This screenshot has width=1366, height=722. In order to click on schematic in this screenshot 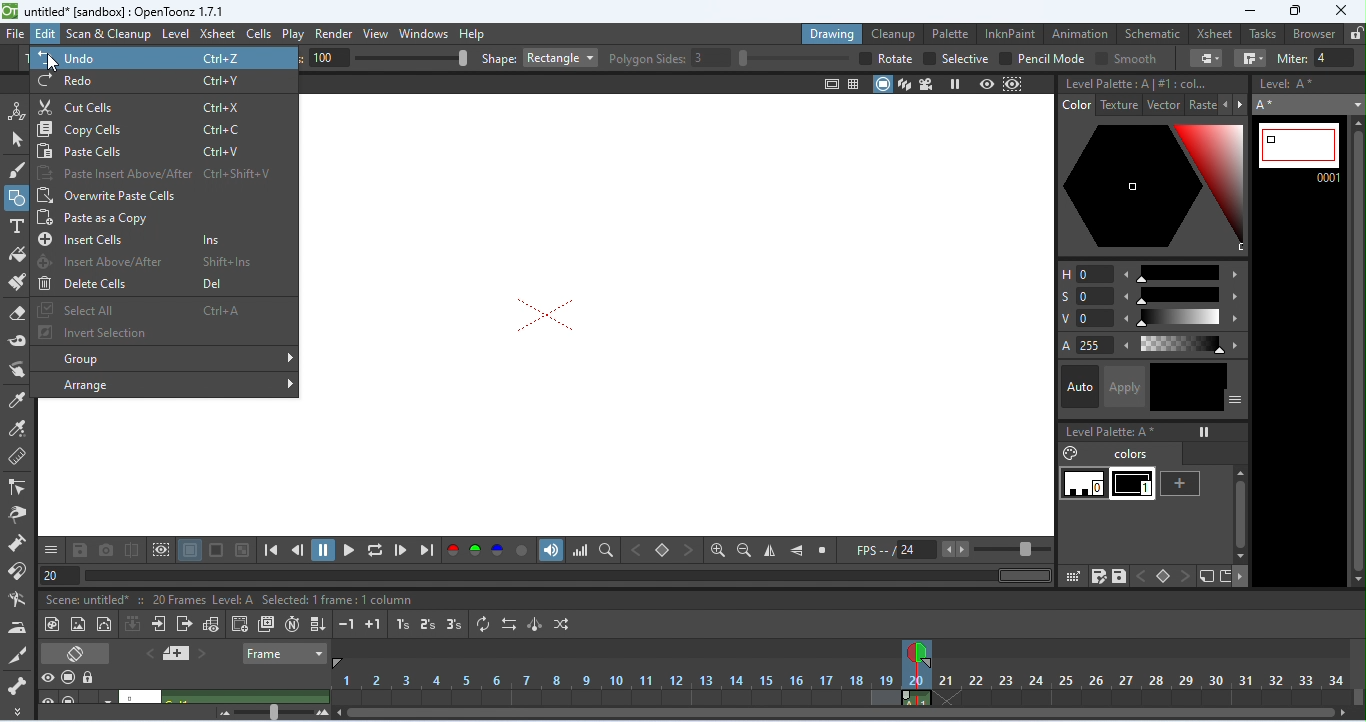, I will do `click(1152, 35)`.